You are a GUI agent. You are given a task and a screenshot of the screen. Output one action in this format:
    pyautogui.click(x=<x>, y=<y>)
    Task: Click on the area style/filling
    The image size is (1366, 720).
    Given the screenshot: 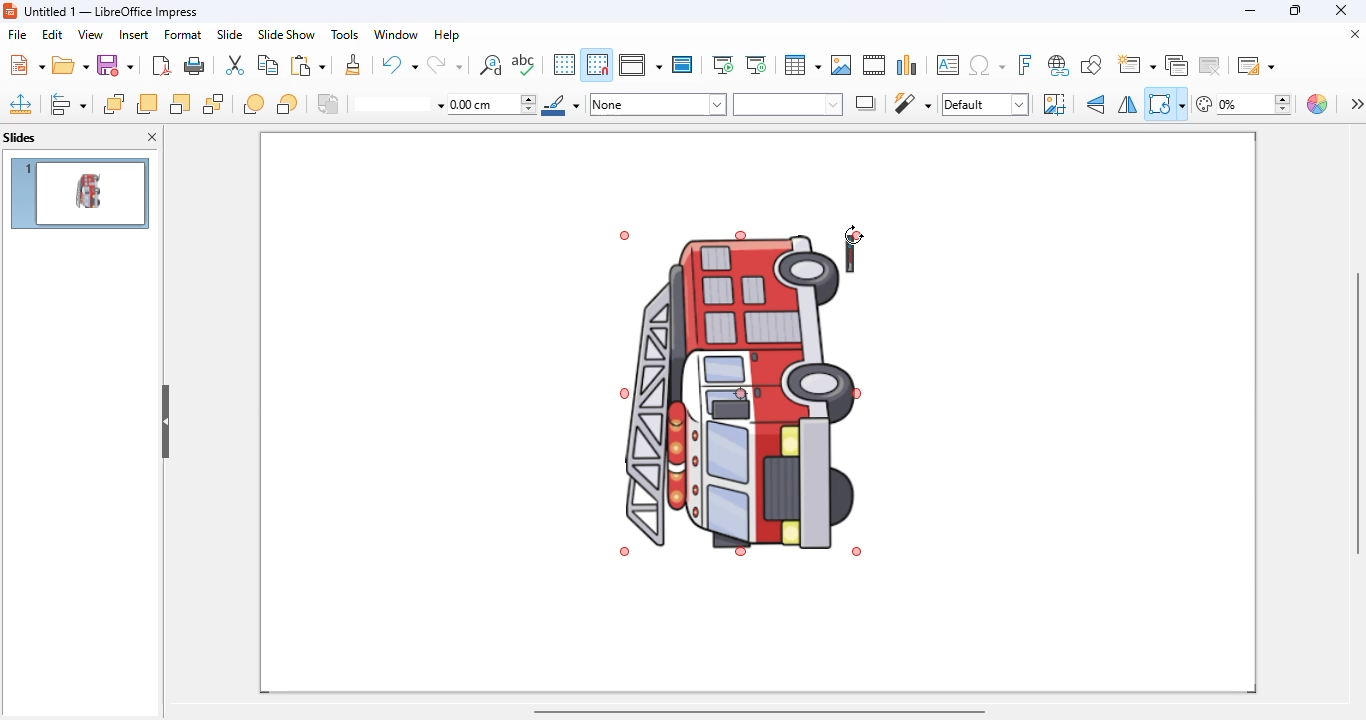 What is the action you would take?
    pyautogui.click(x=659, y=104)
    